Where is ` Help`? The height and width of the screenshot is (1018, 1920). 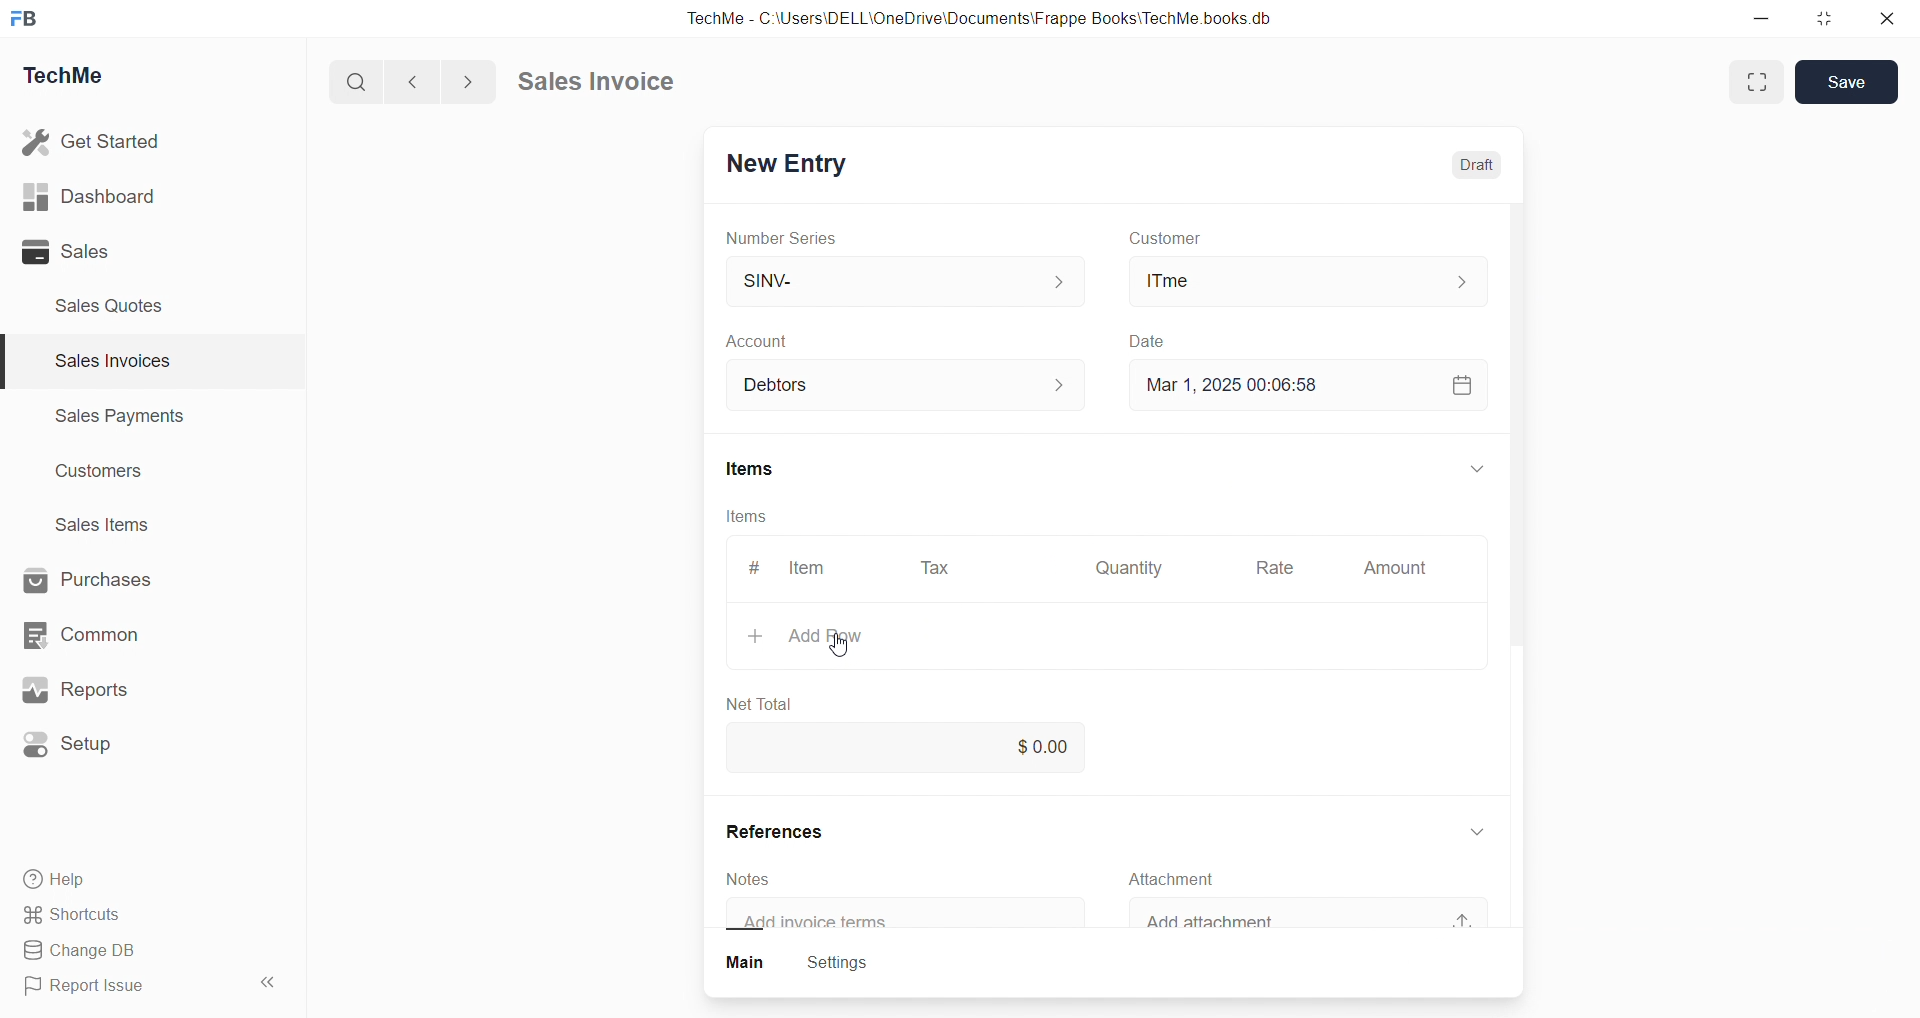  Help is located at coordinates (65, 882).